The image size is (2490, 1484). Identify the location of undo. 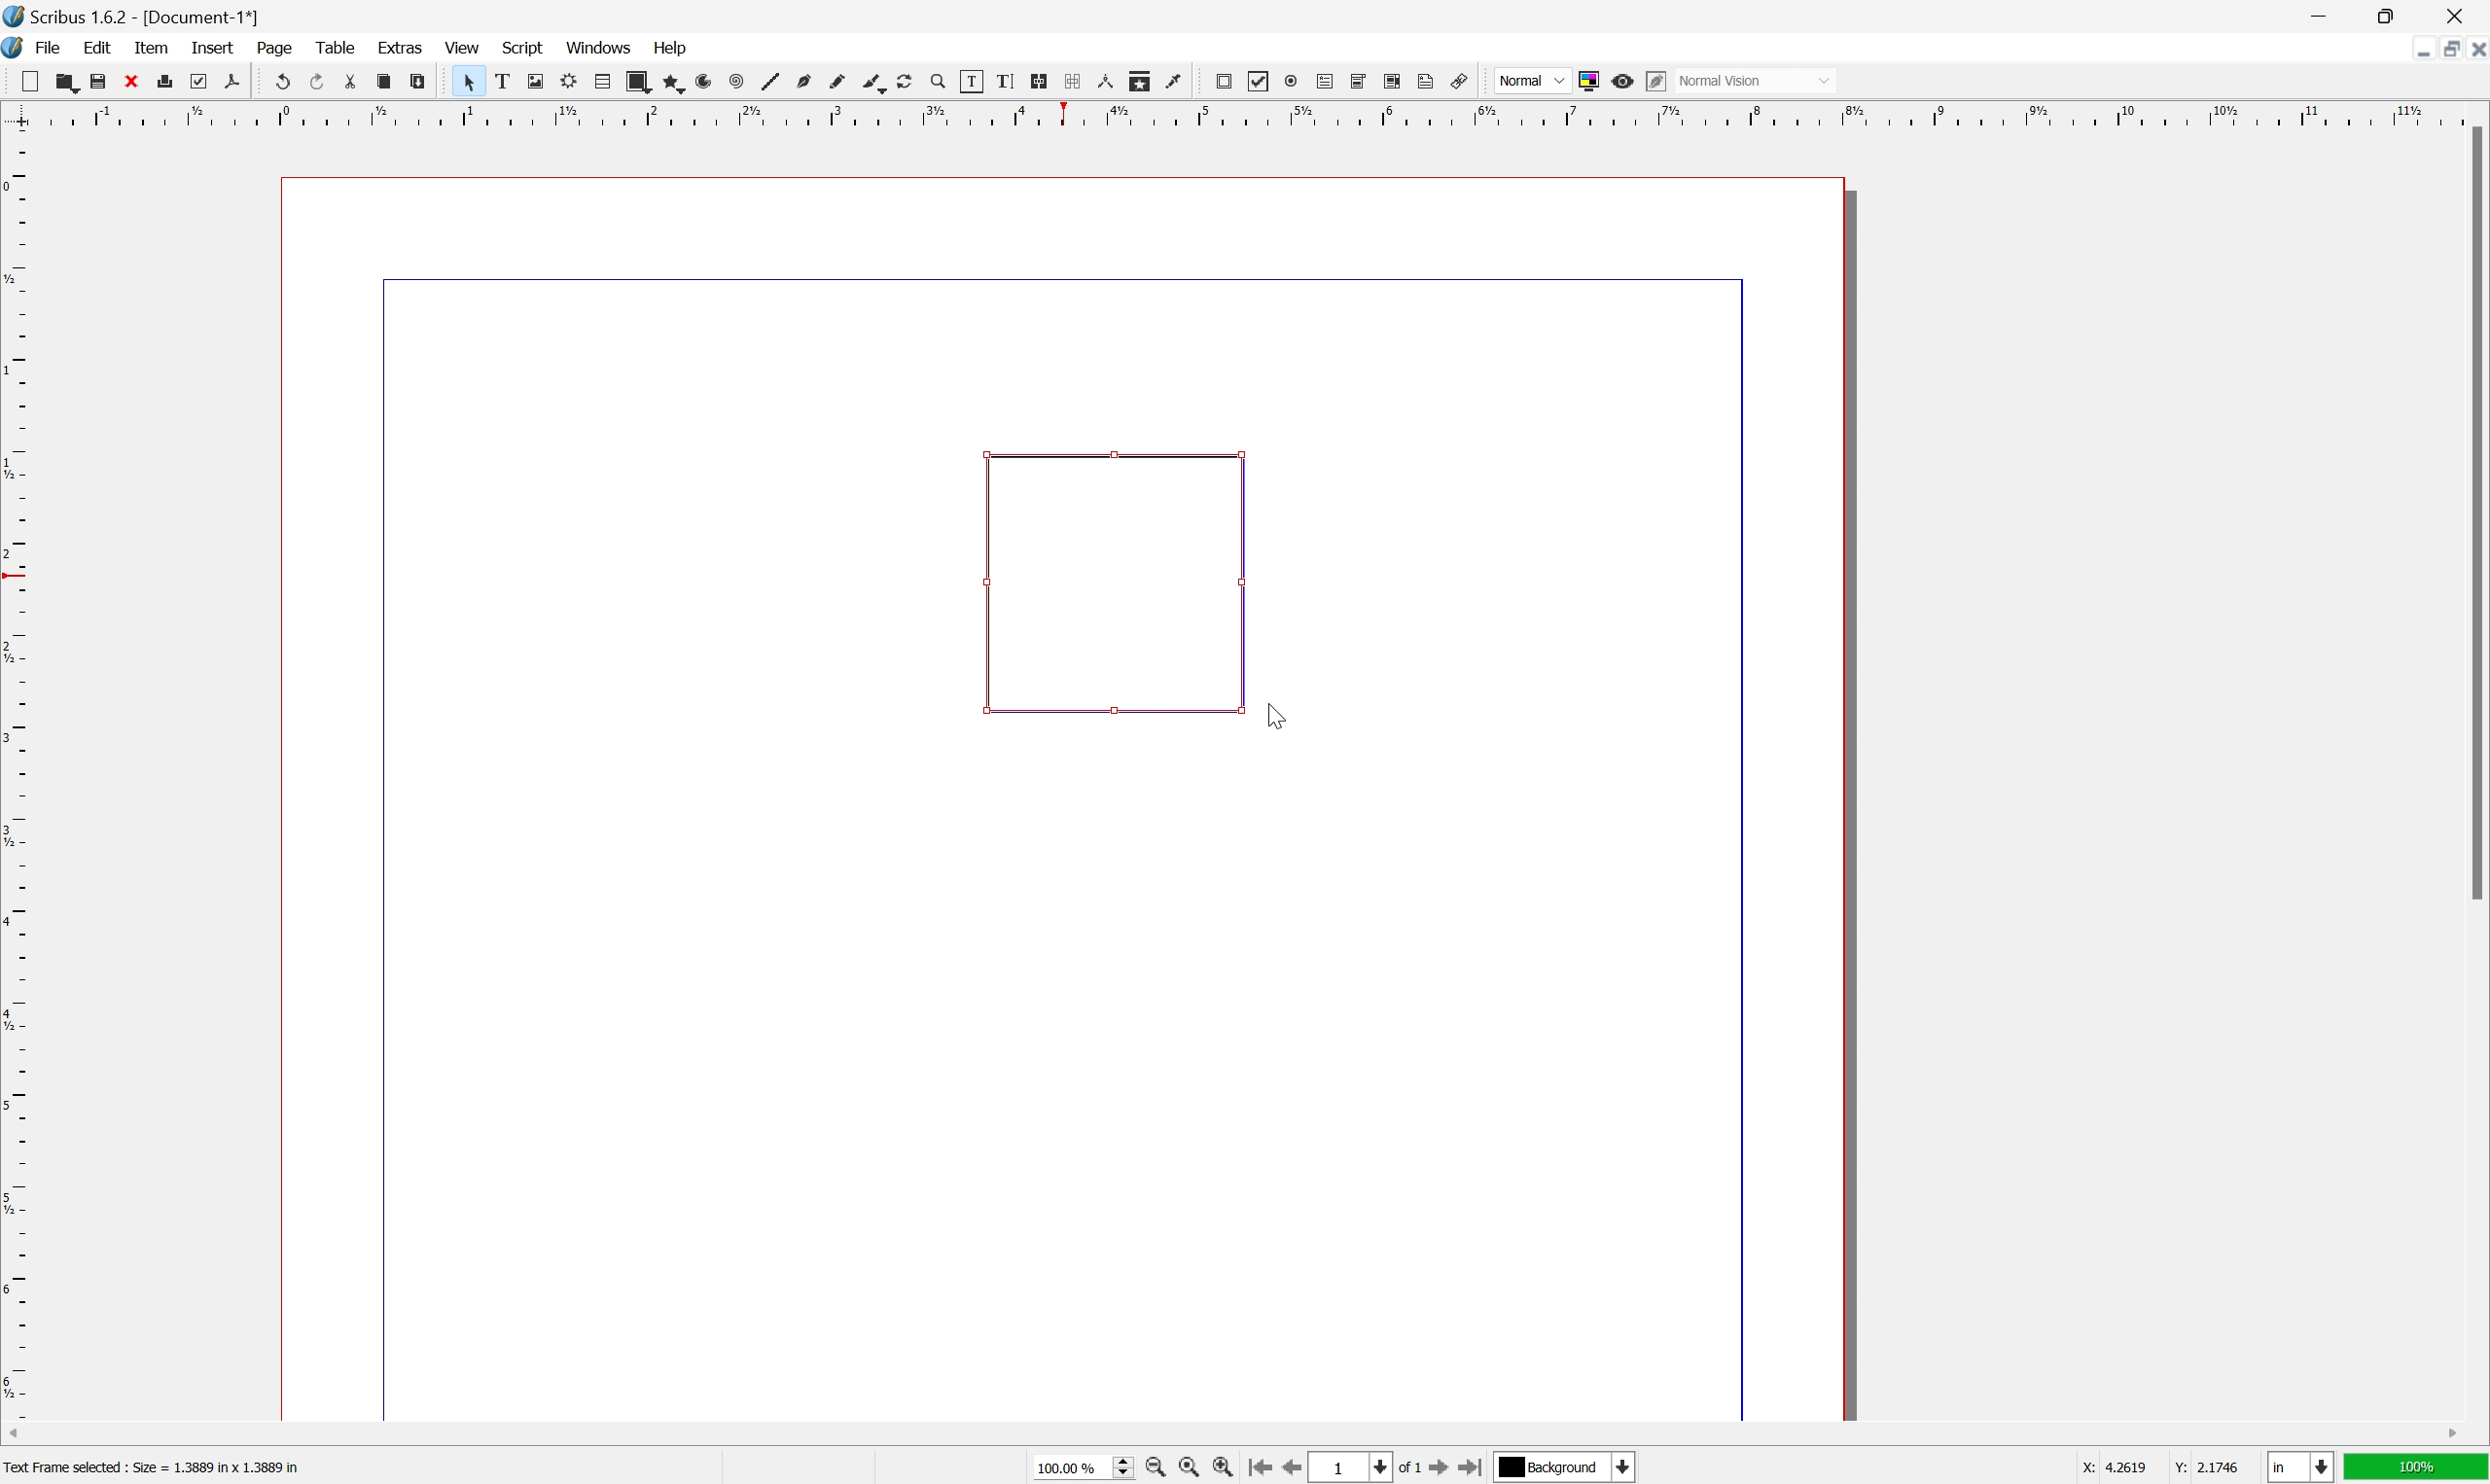
(279, 80).